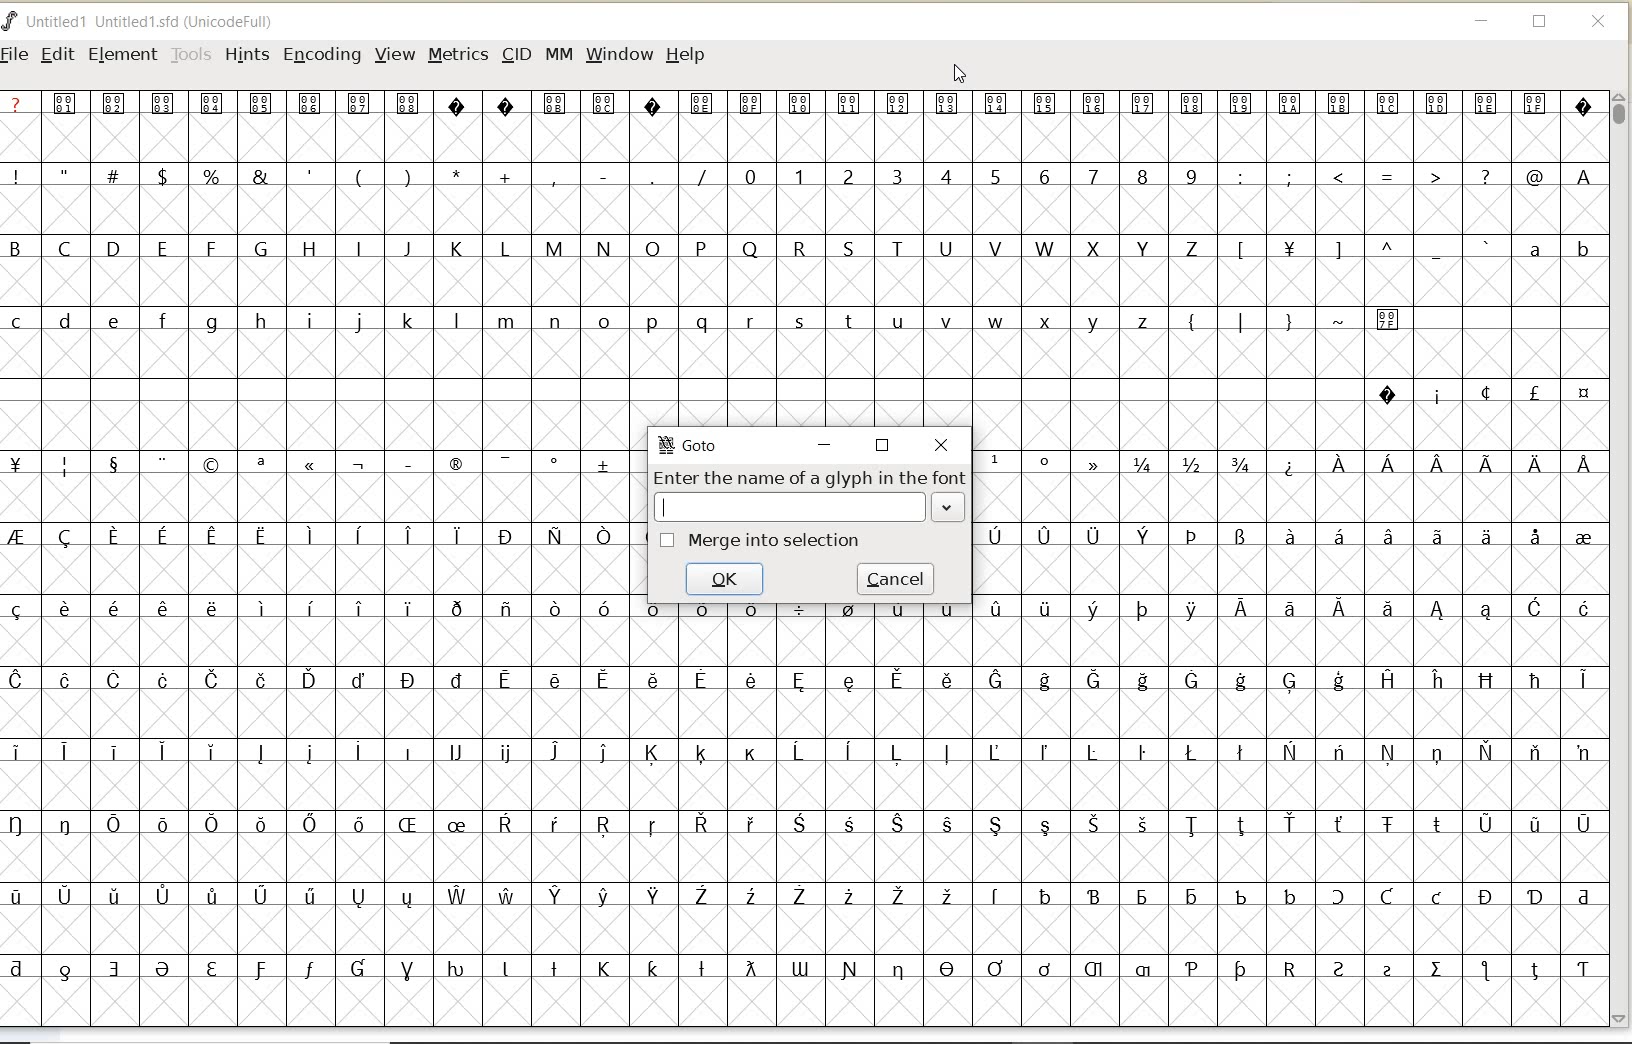  What do you see at coordinates (156, 22) in the screenshot?
I see `FONT NAME` at bounding box center [156, 22].